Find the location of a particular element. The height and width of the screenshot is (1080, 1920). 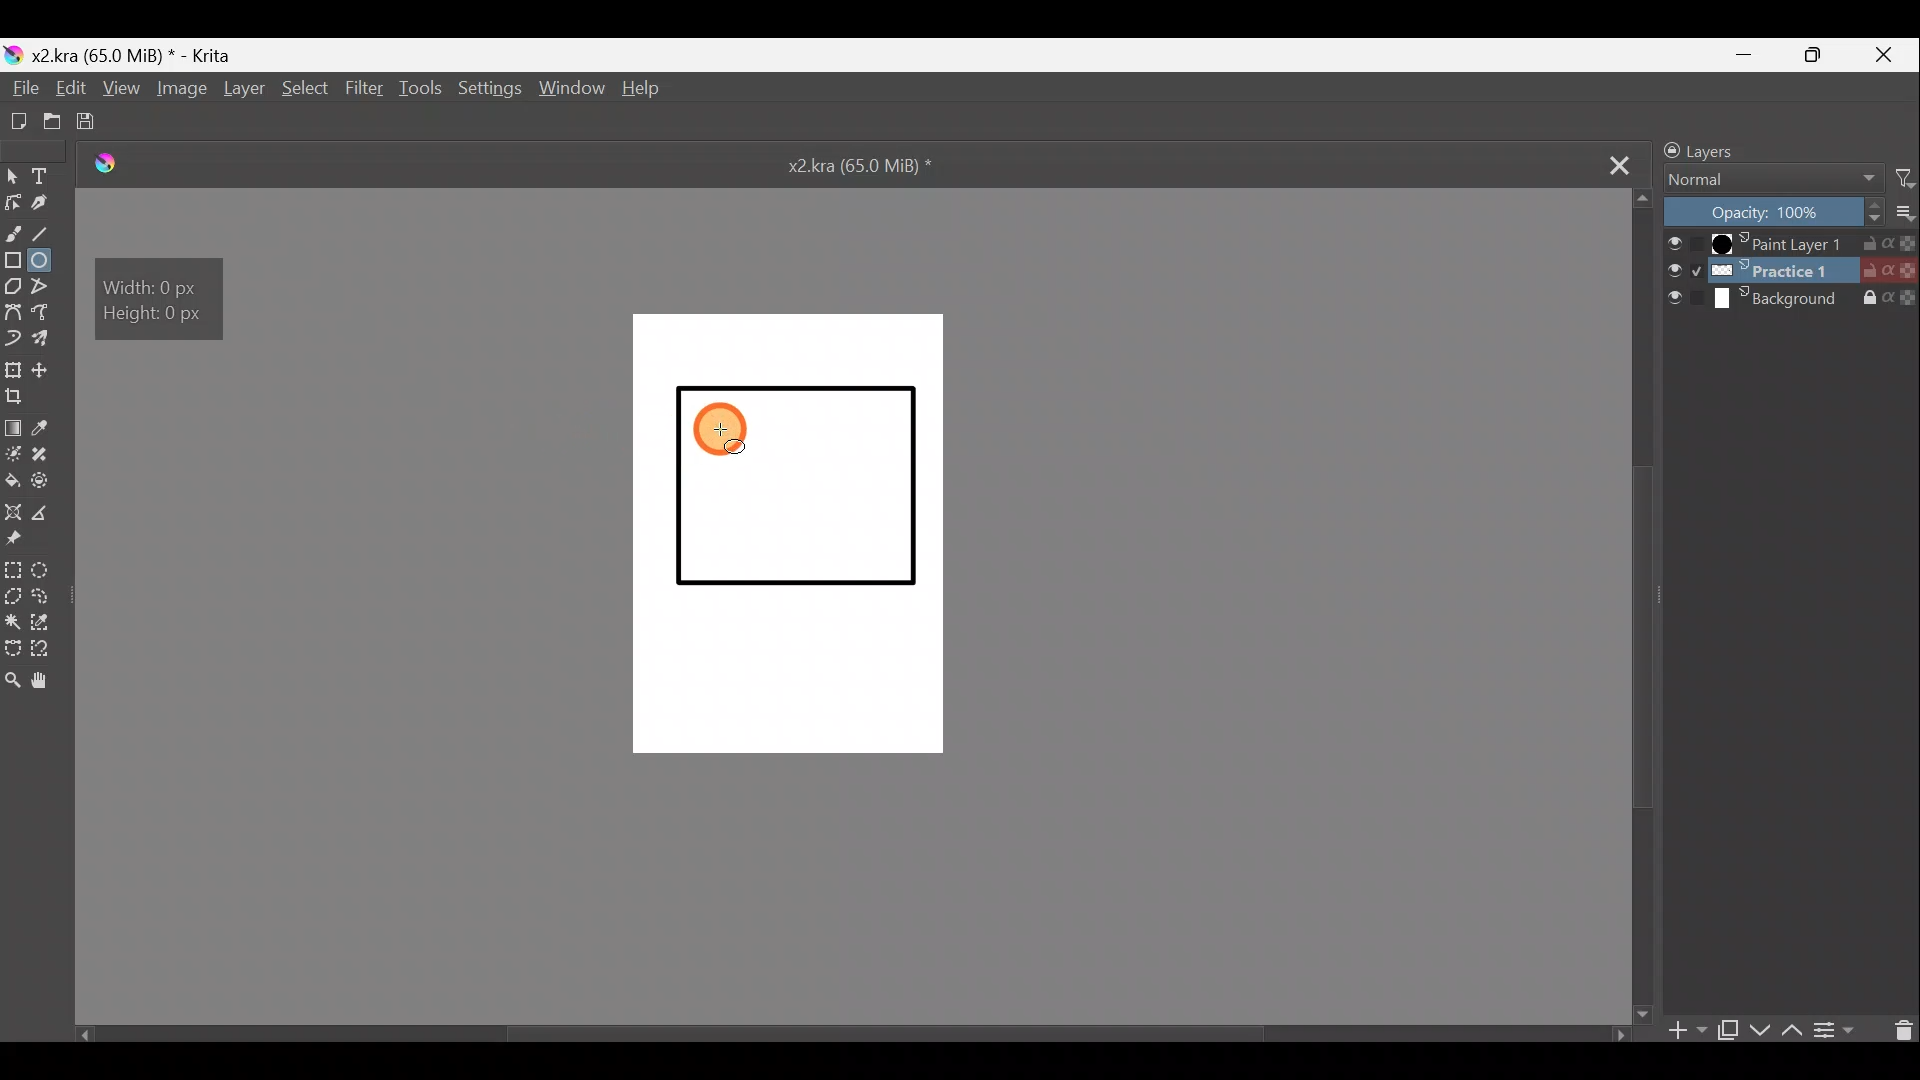

Logo is located at coordinates (119, 164).